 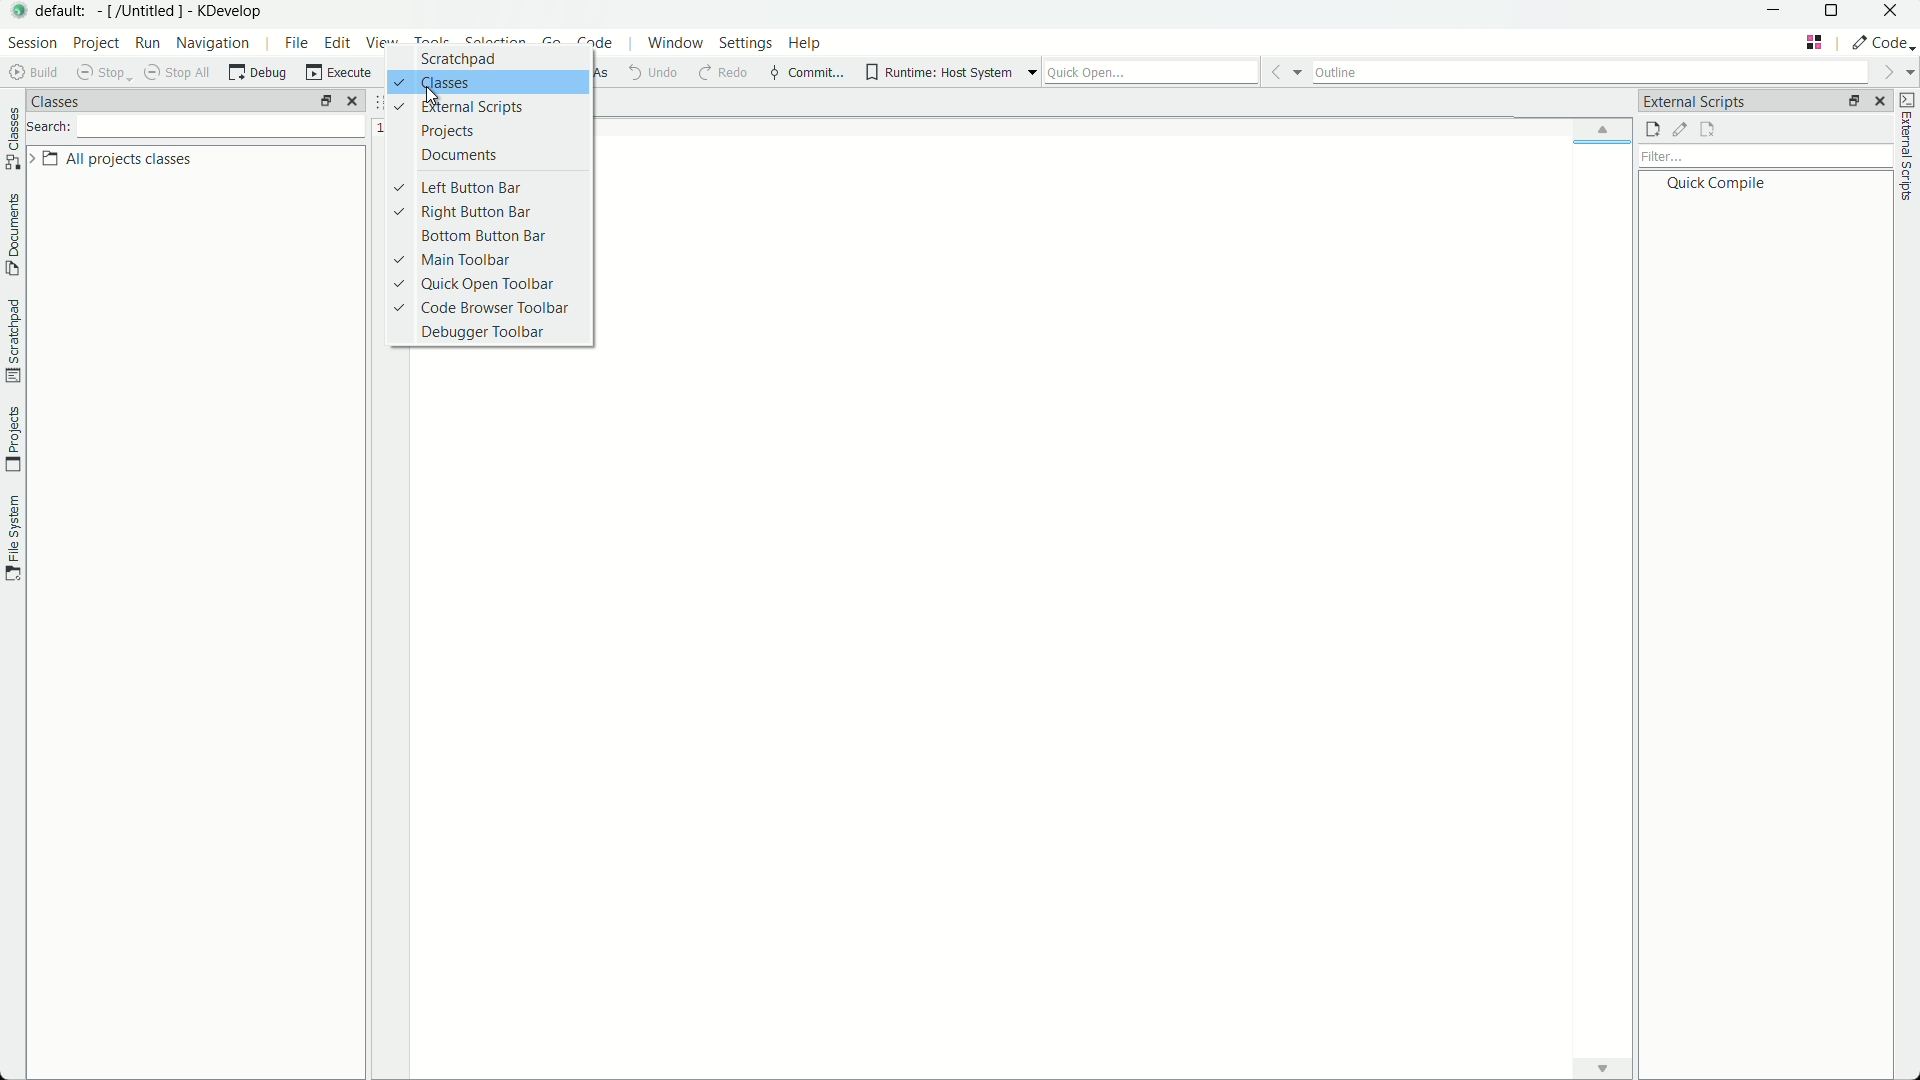 I want to click on build, so click(x=34, y=73).